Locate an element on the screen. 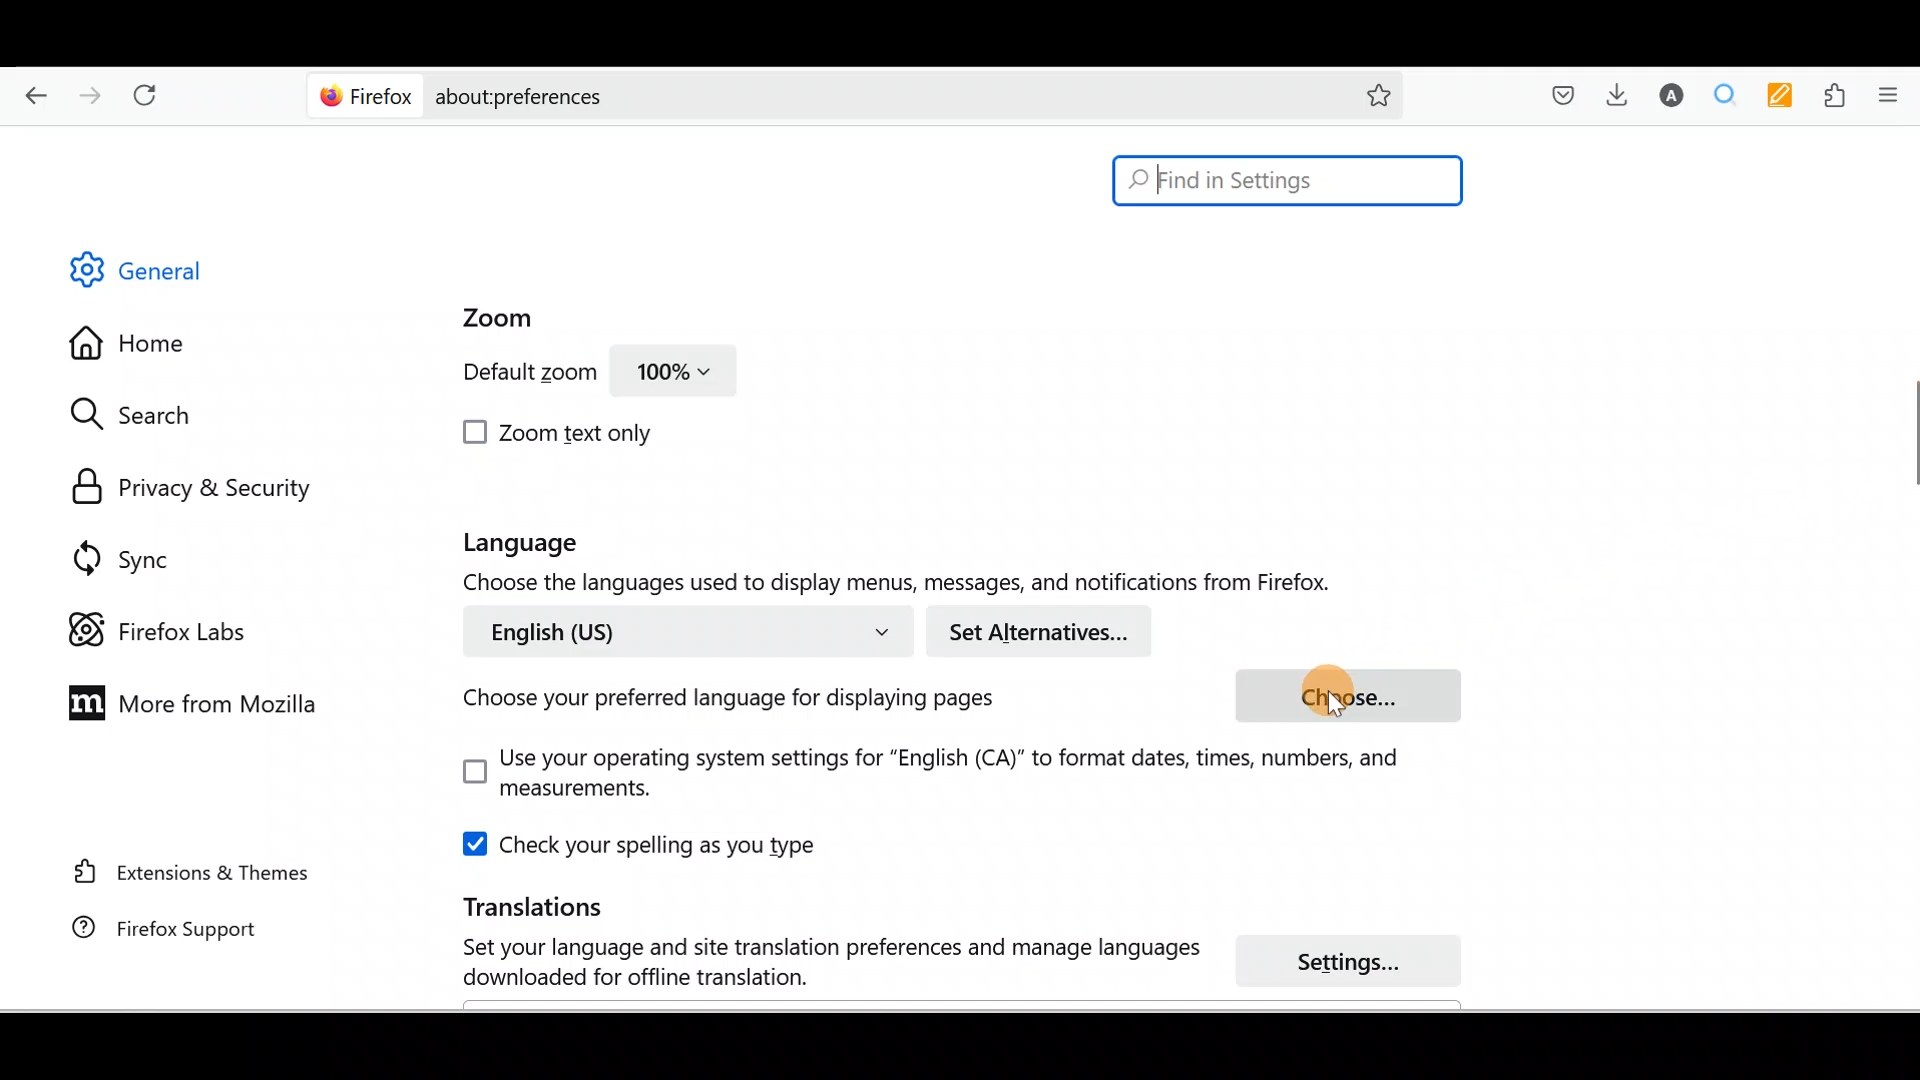  Home is located at coordinates (143, 348).